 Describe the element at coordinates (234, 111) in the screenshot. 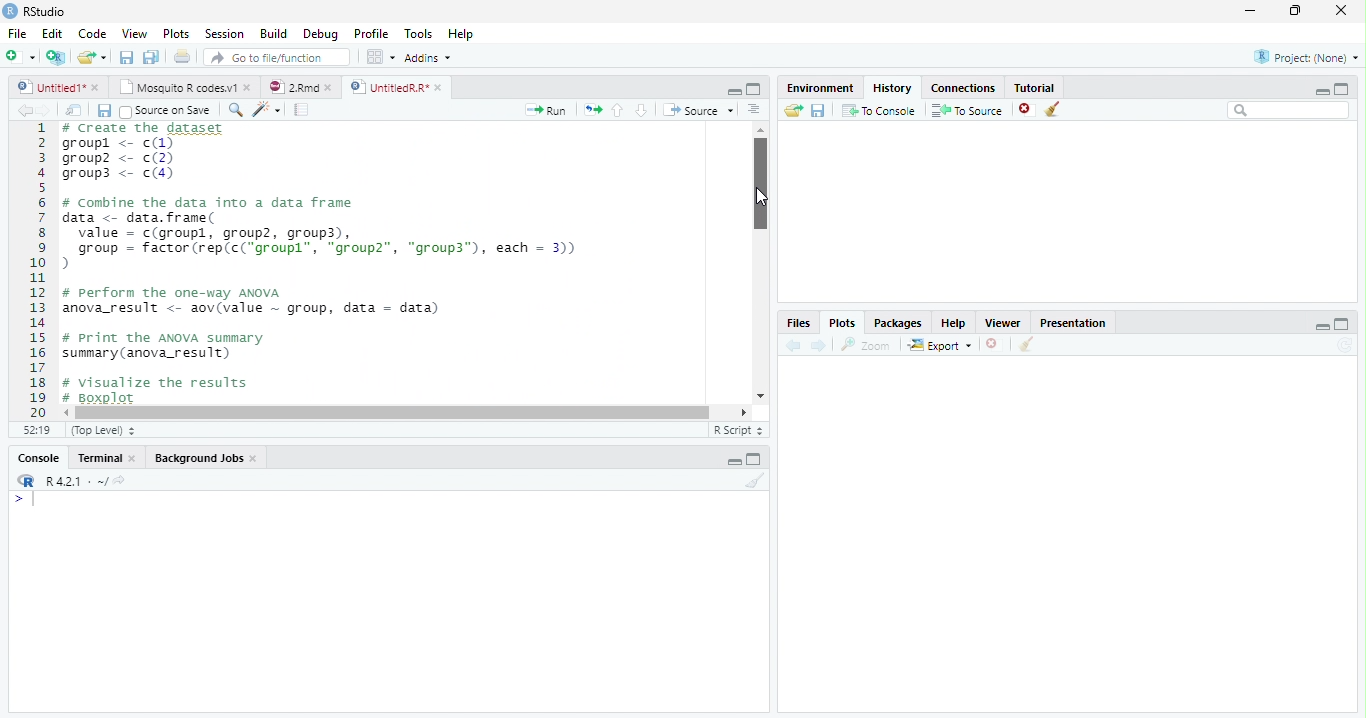

I see `Zoom In` at that location.